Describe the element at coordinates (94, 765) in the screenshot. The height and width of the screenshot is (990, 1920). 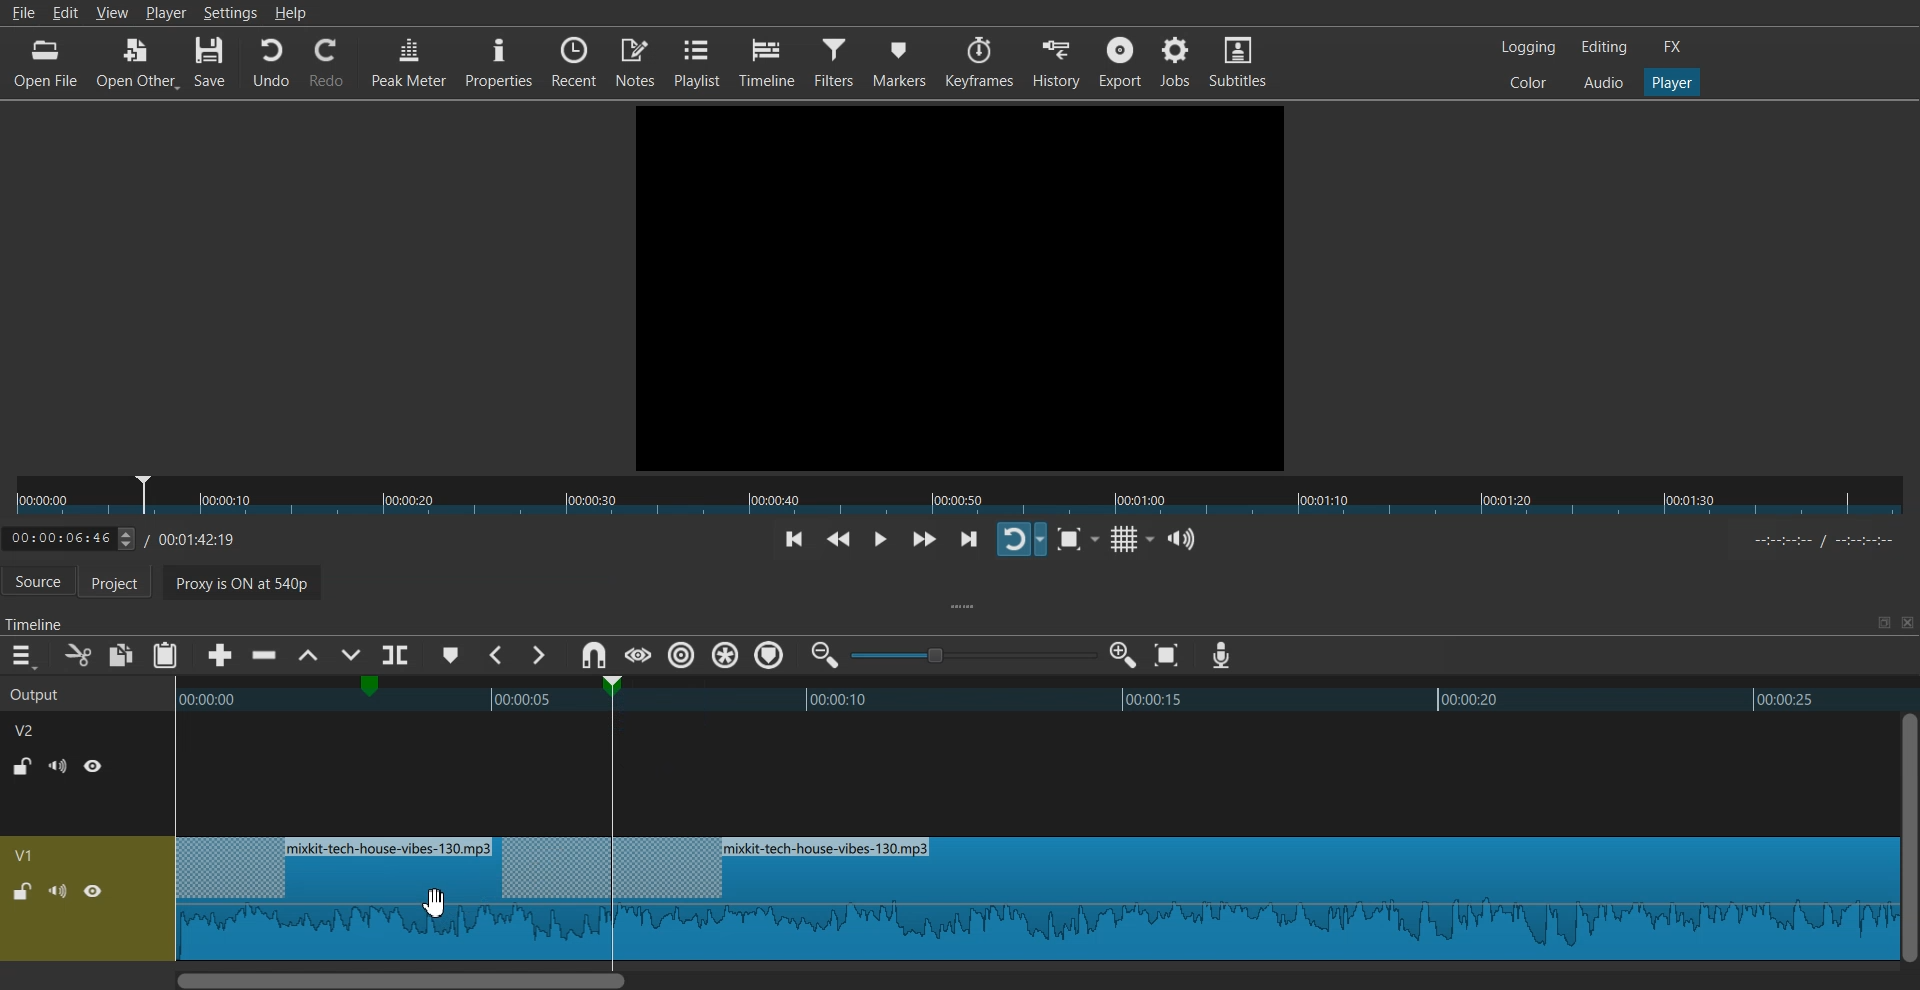
I see `Hide` at that location.